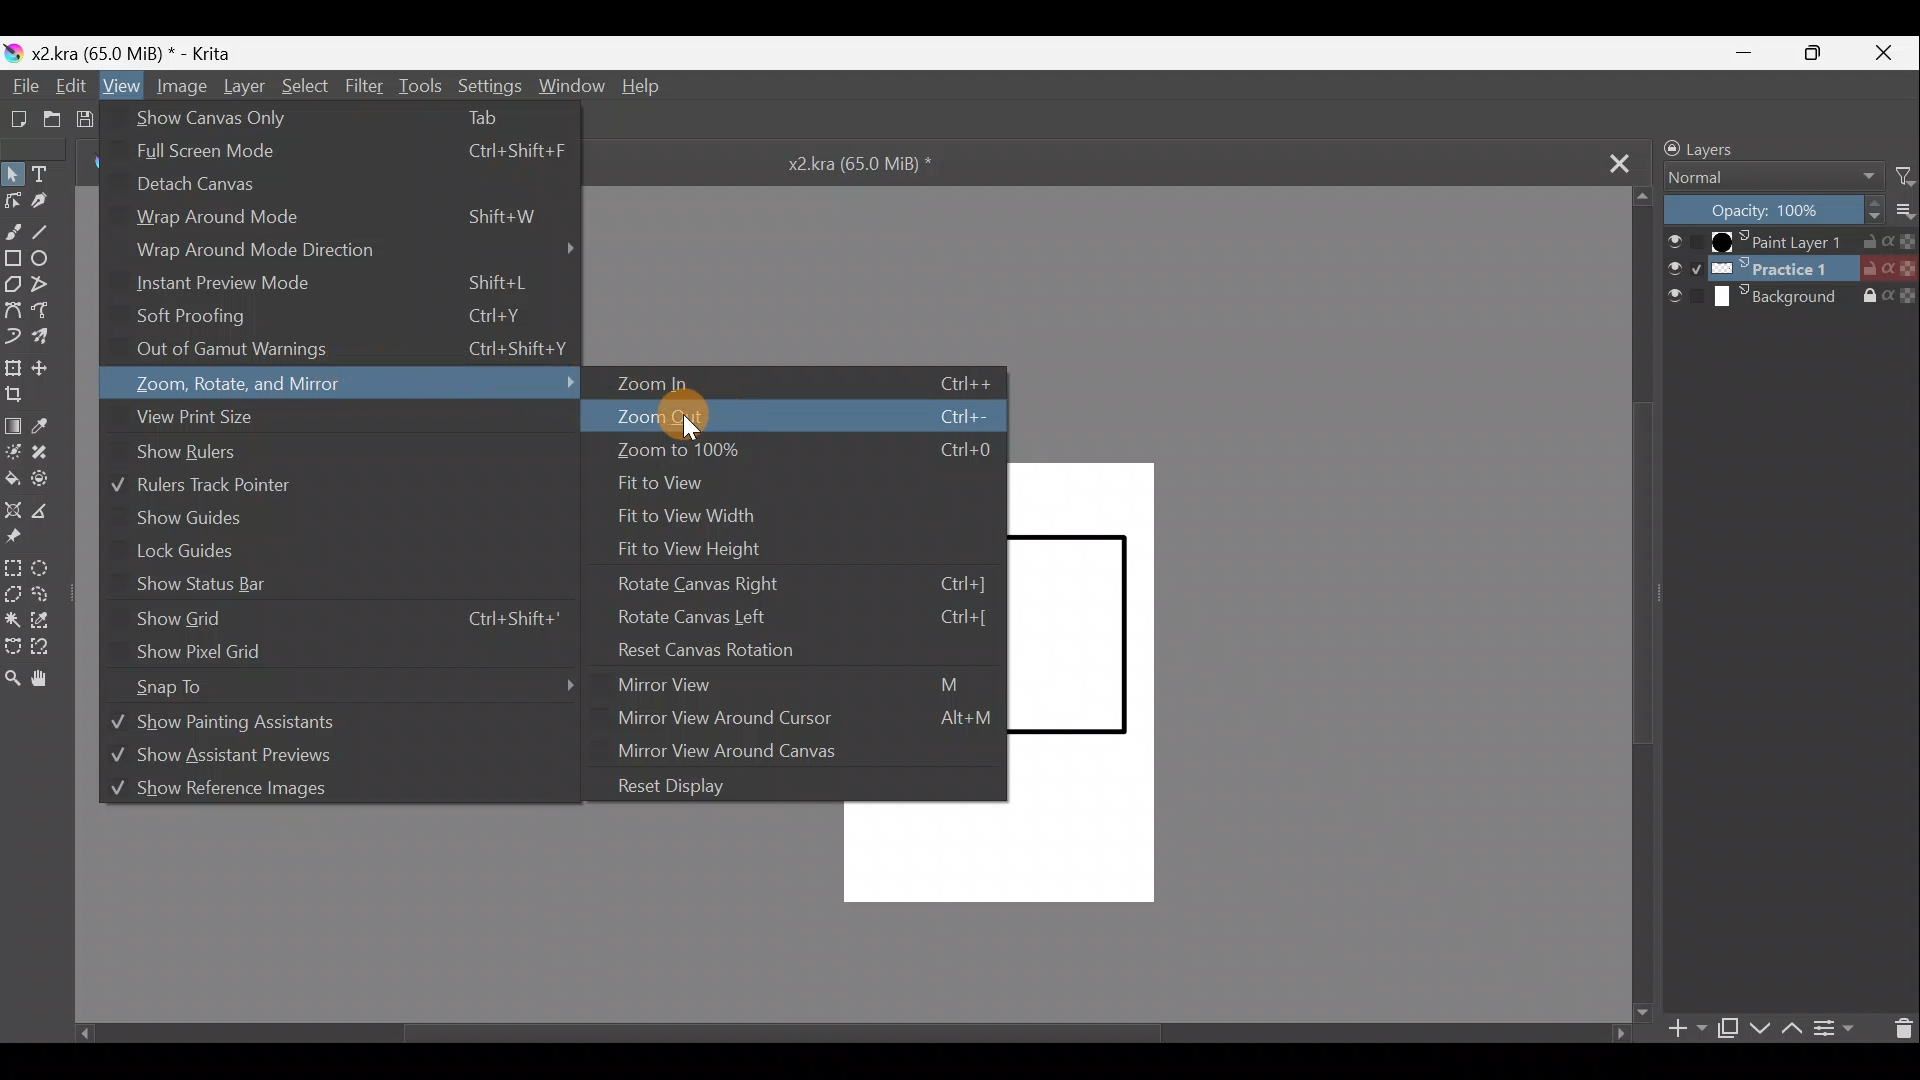 The height and width of the screenshot is (1080, 1920). What do you see at coordinates (52, 597) in the screenshot?
I see `Freehand selection tool` at bounding box center [52, 597].